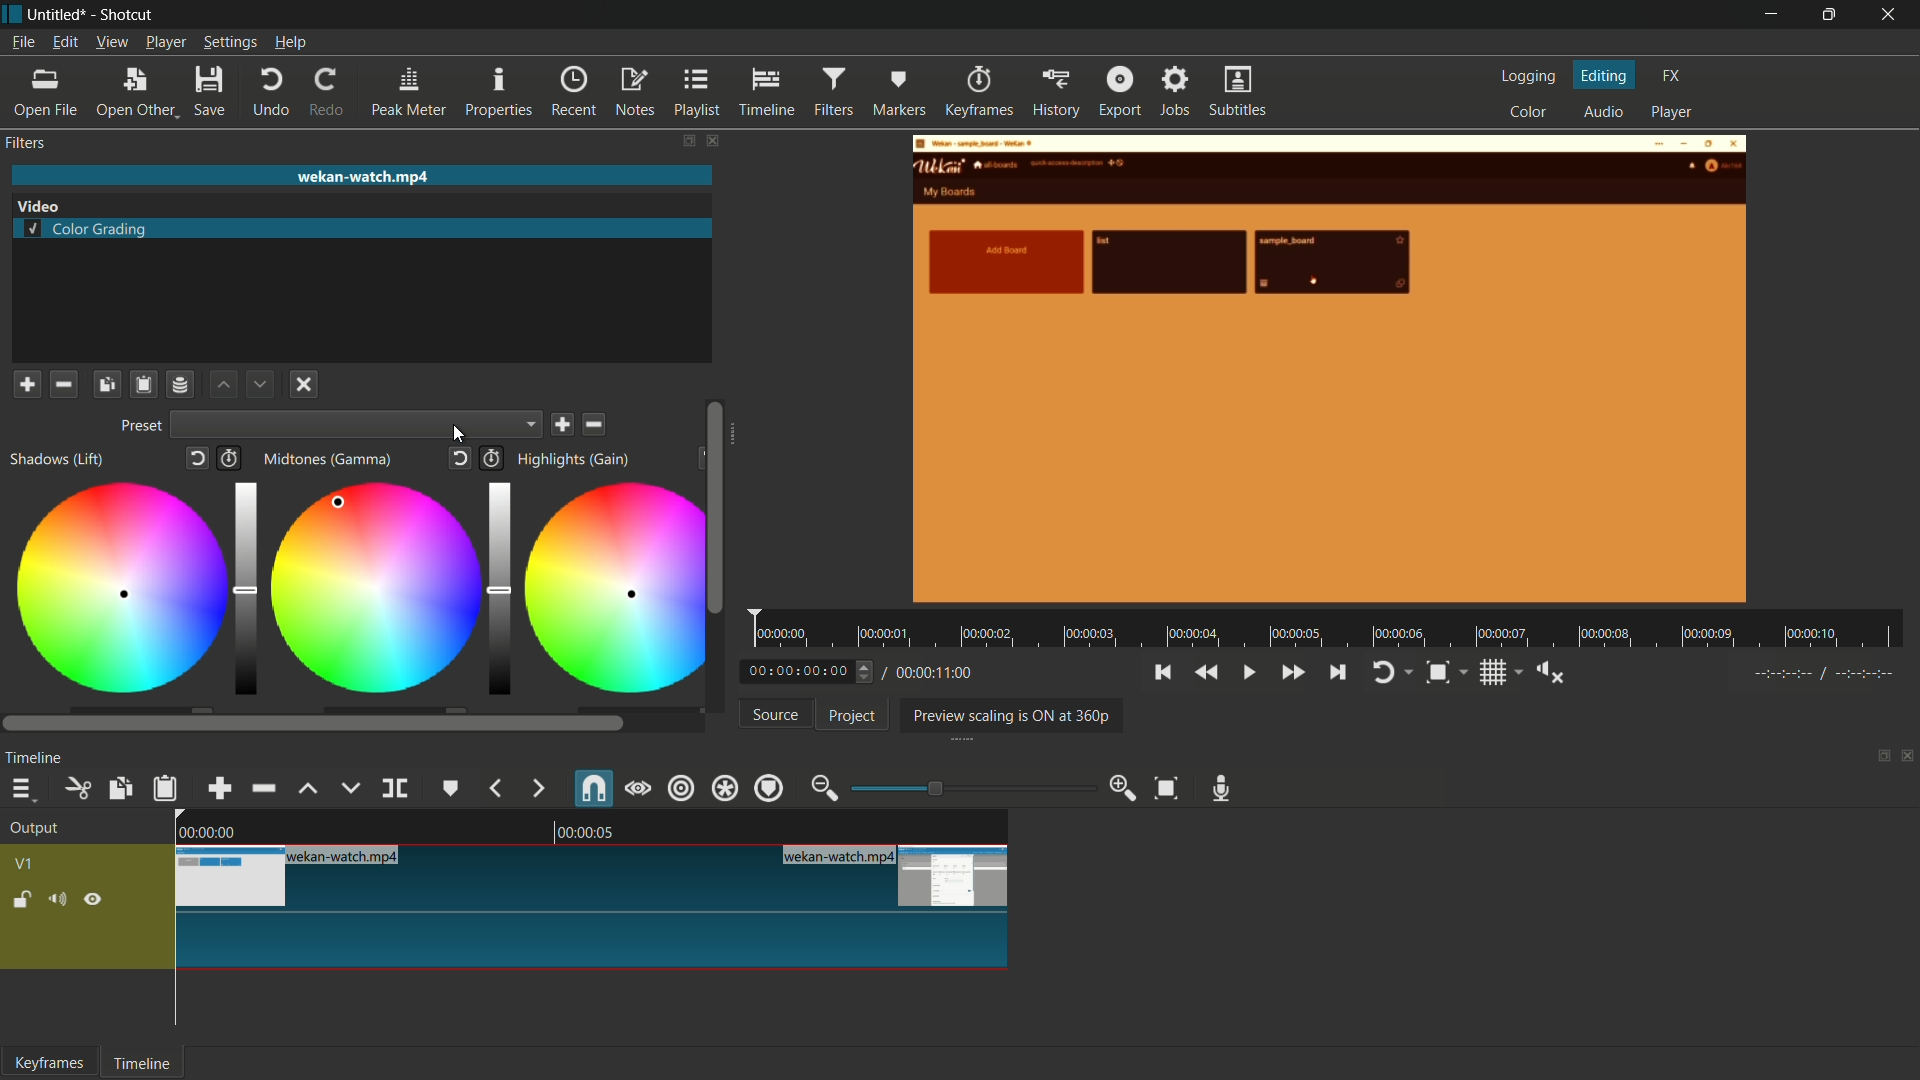 This screenshot has width=1920, height=1080. What do you see at coordinates (680, 788) in the screenshot?
I see `ripple` at bounding box center [680, 788].